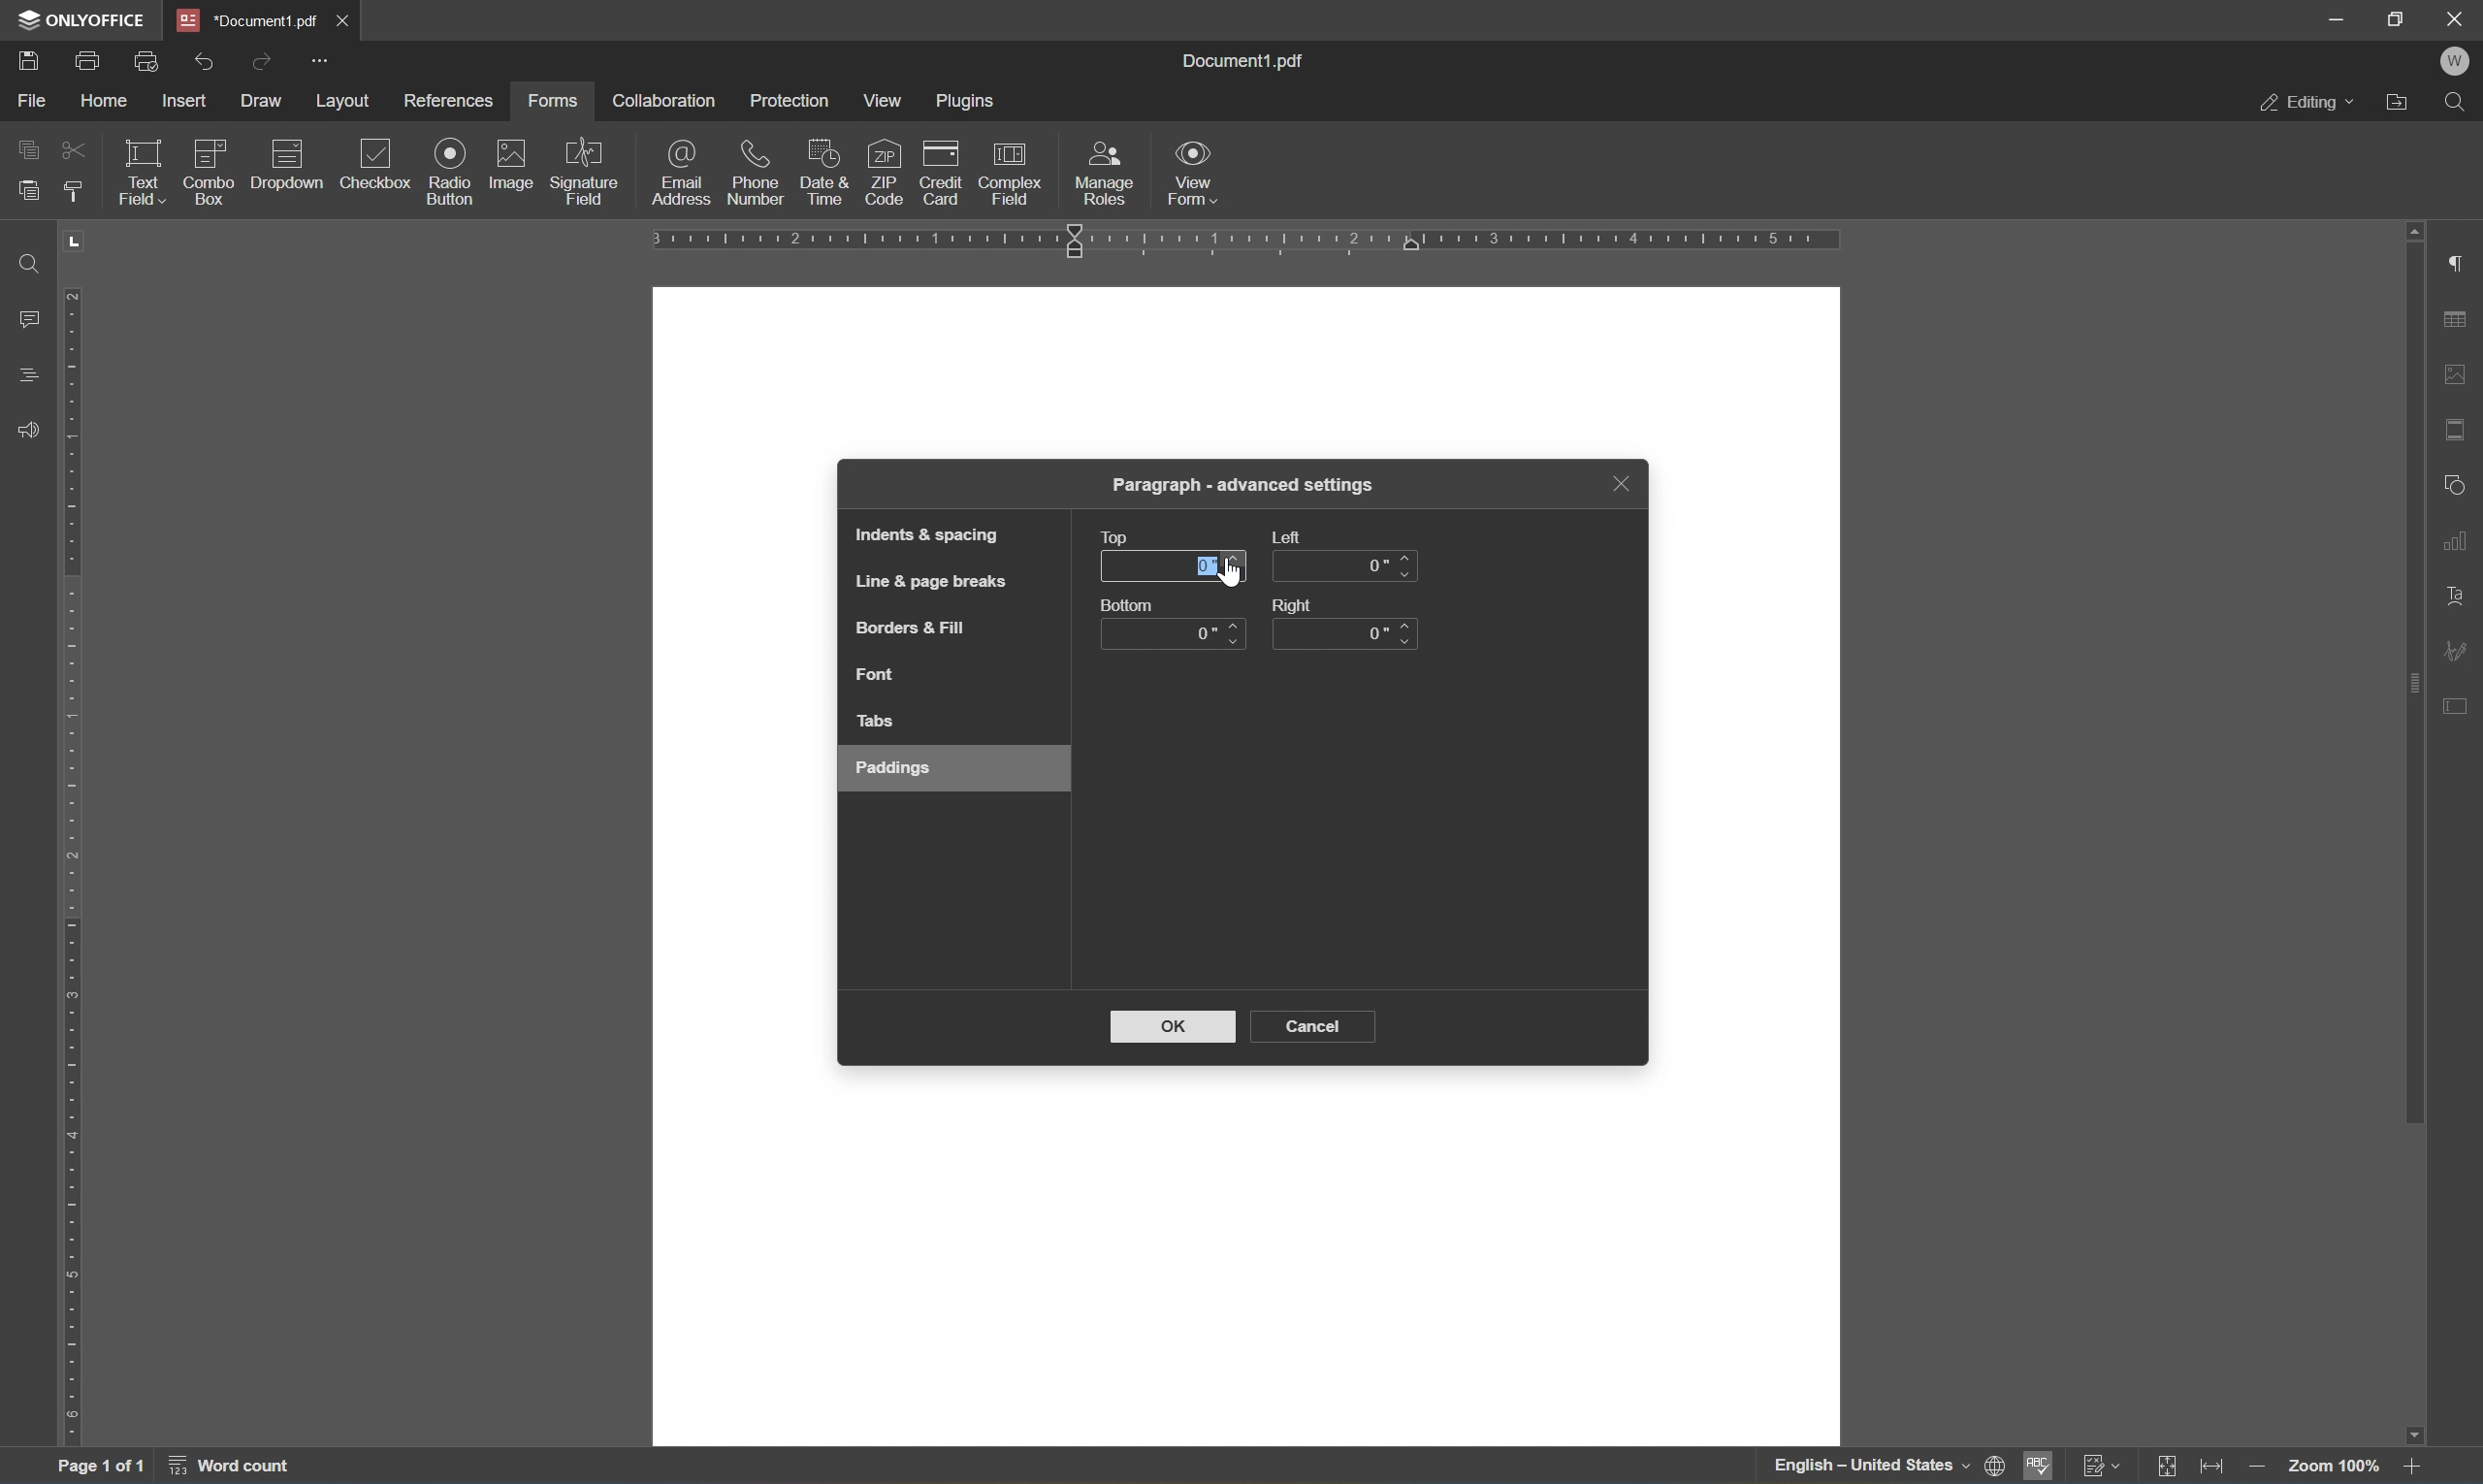 The image size is (2483, 1484). Describe the element at coordinates (1173, 1025) in the screenshot. I see `OK` at that location.